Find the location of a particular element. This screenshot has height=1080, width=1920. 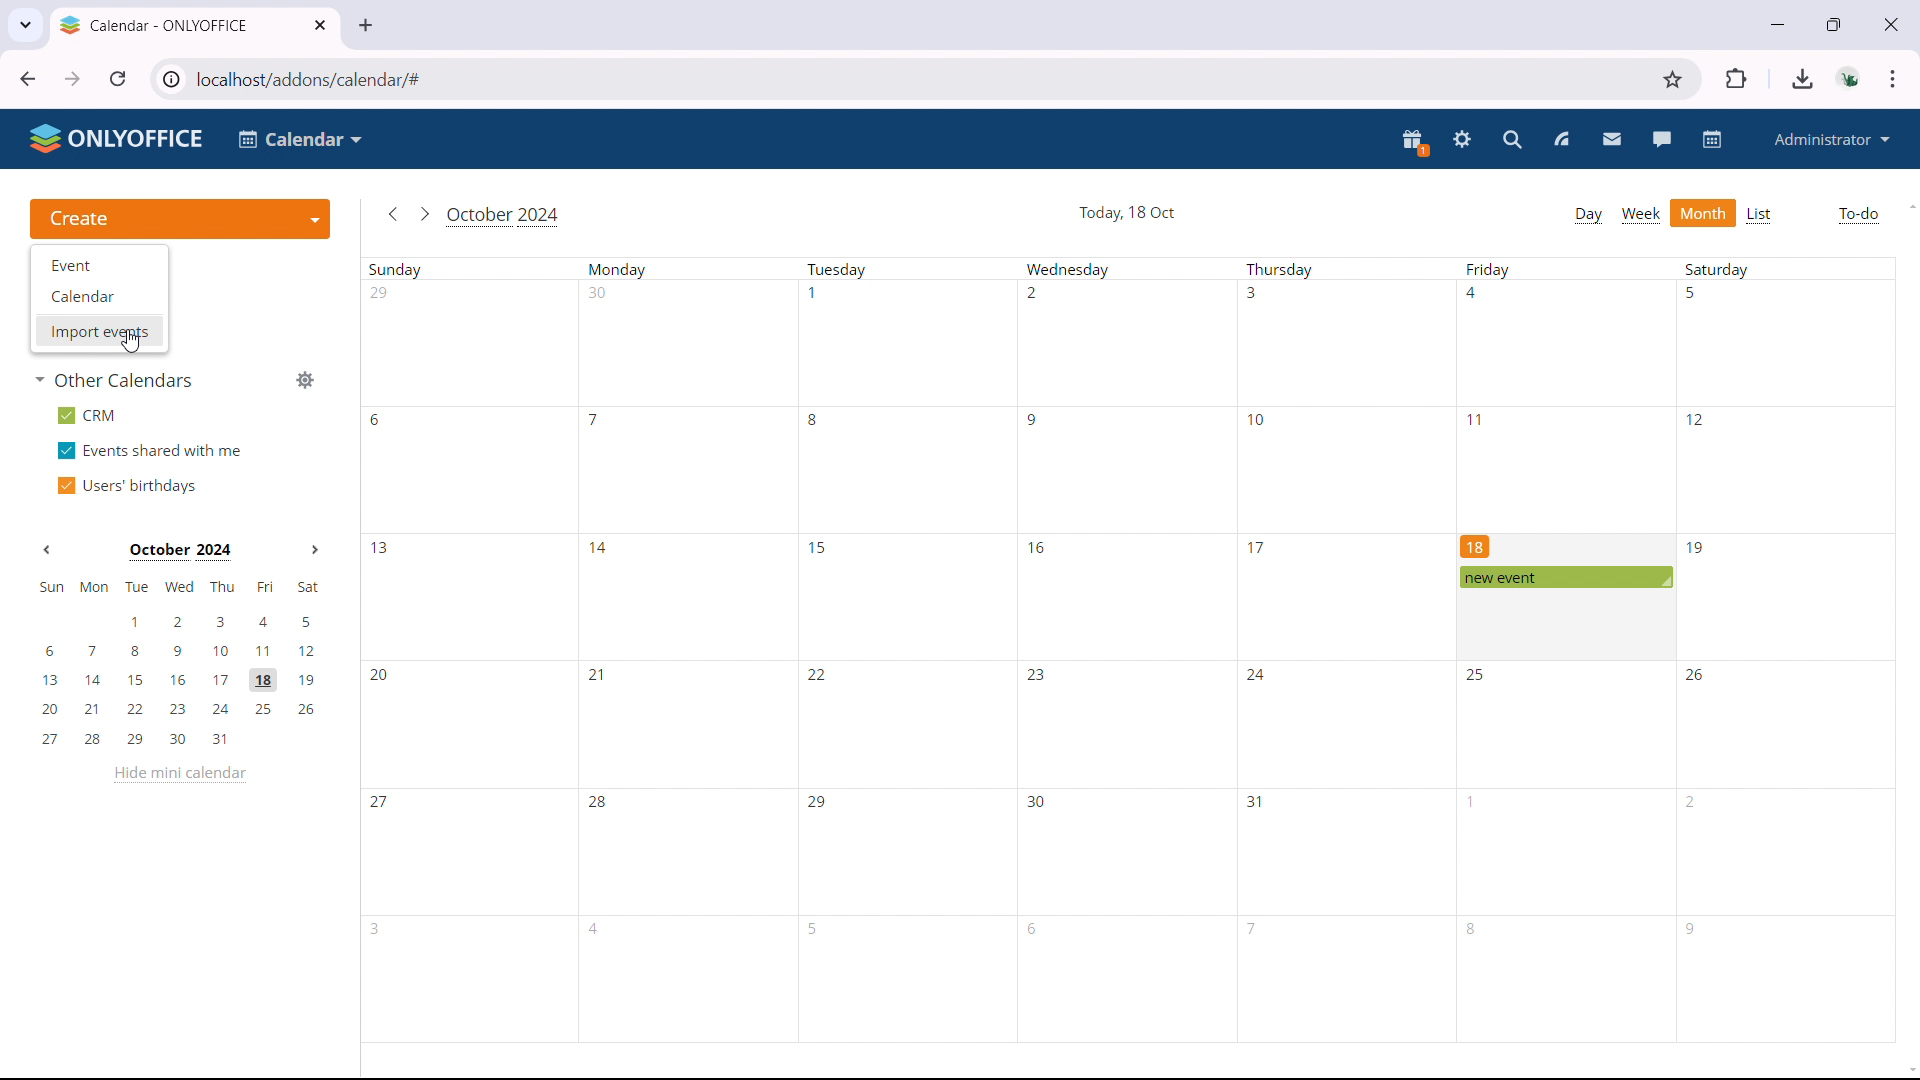

accounts is located at coordinates (1851, 78).